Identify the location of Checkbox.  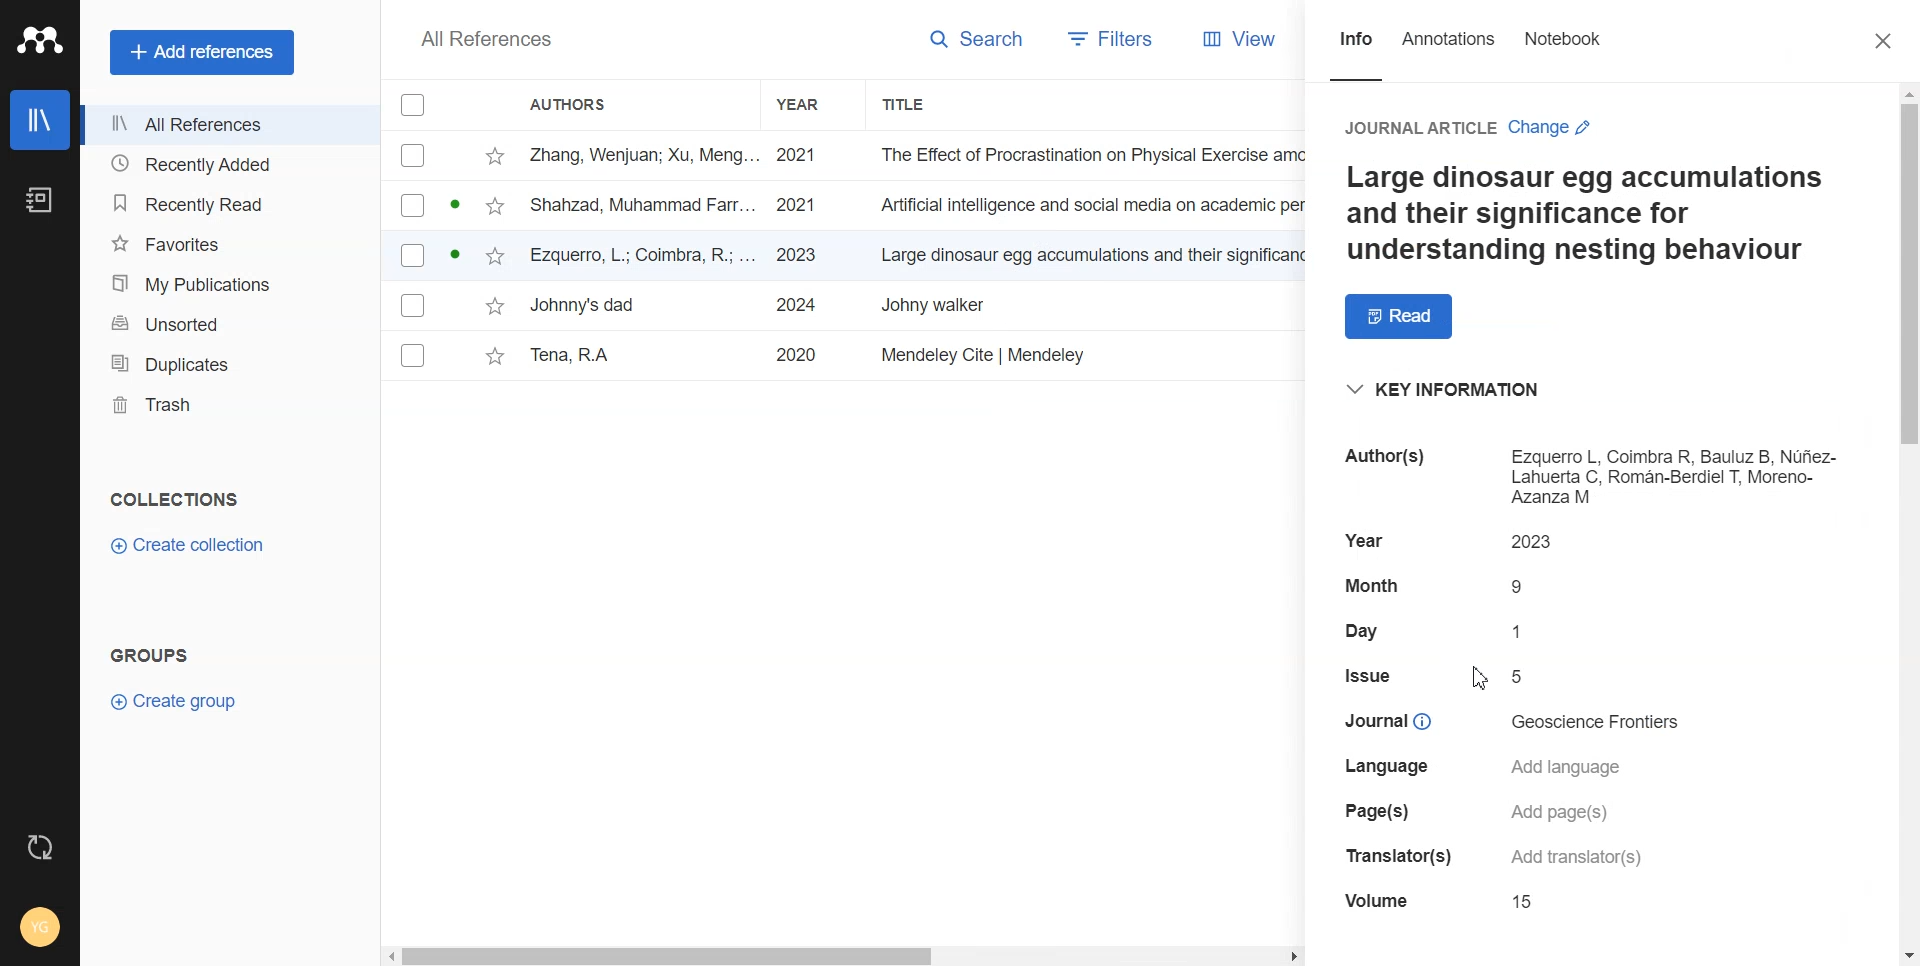
(414, 255).